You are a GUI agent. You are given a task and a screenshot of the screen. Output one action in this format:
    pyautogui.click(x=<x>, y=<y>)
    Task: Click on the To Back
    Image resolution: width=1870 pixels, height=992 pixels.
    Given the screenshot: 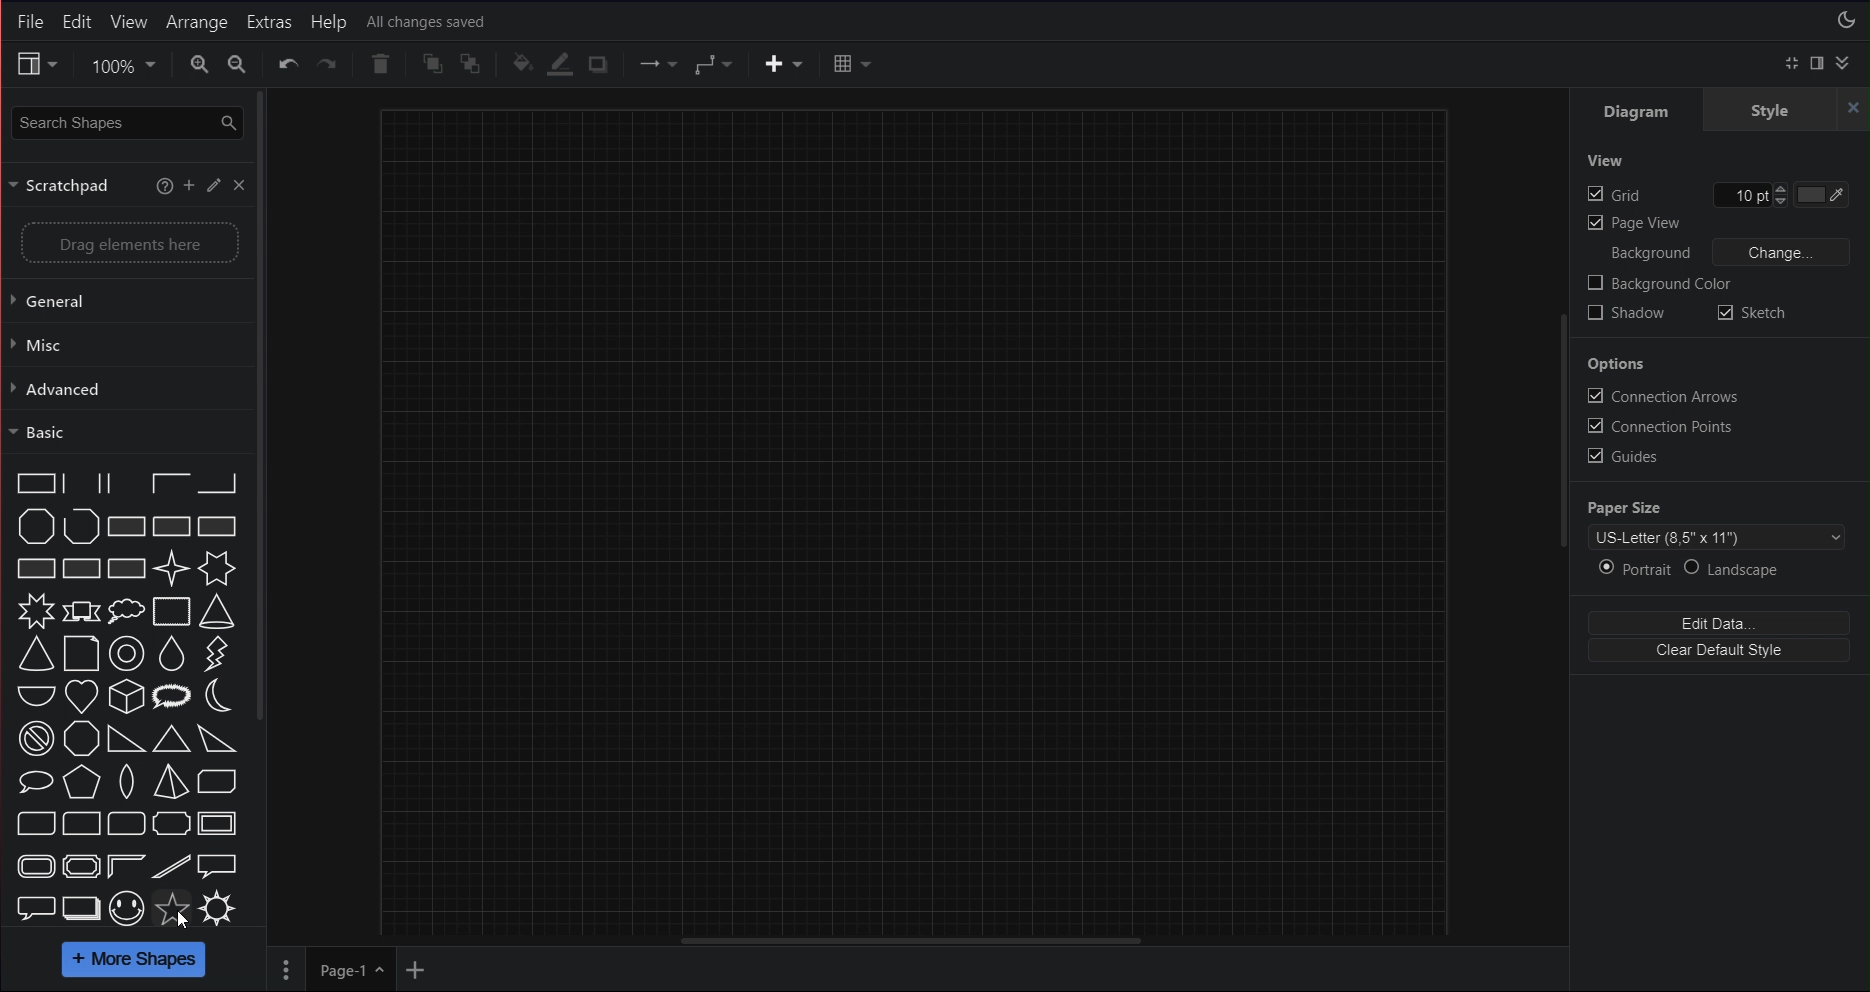 What is the action you would take?
    pyautogui.click(x=472, y=64)
    